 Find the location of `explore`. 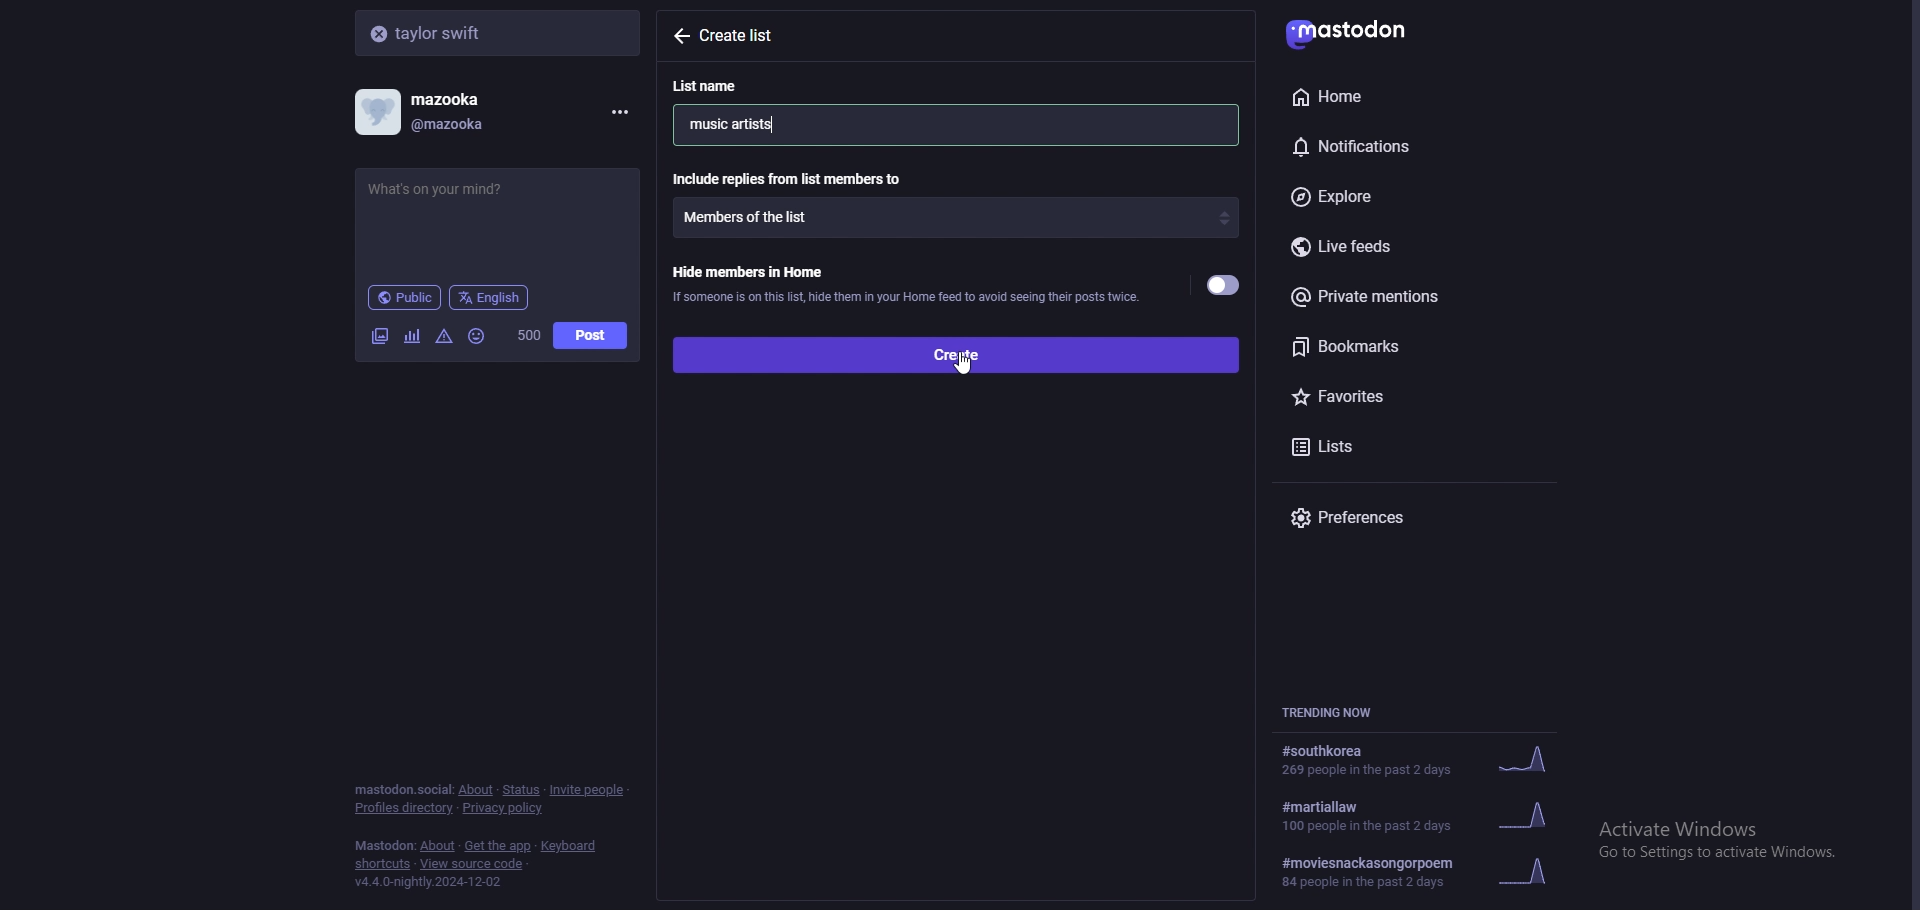

explore is located at coordinates (1408, 198).